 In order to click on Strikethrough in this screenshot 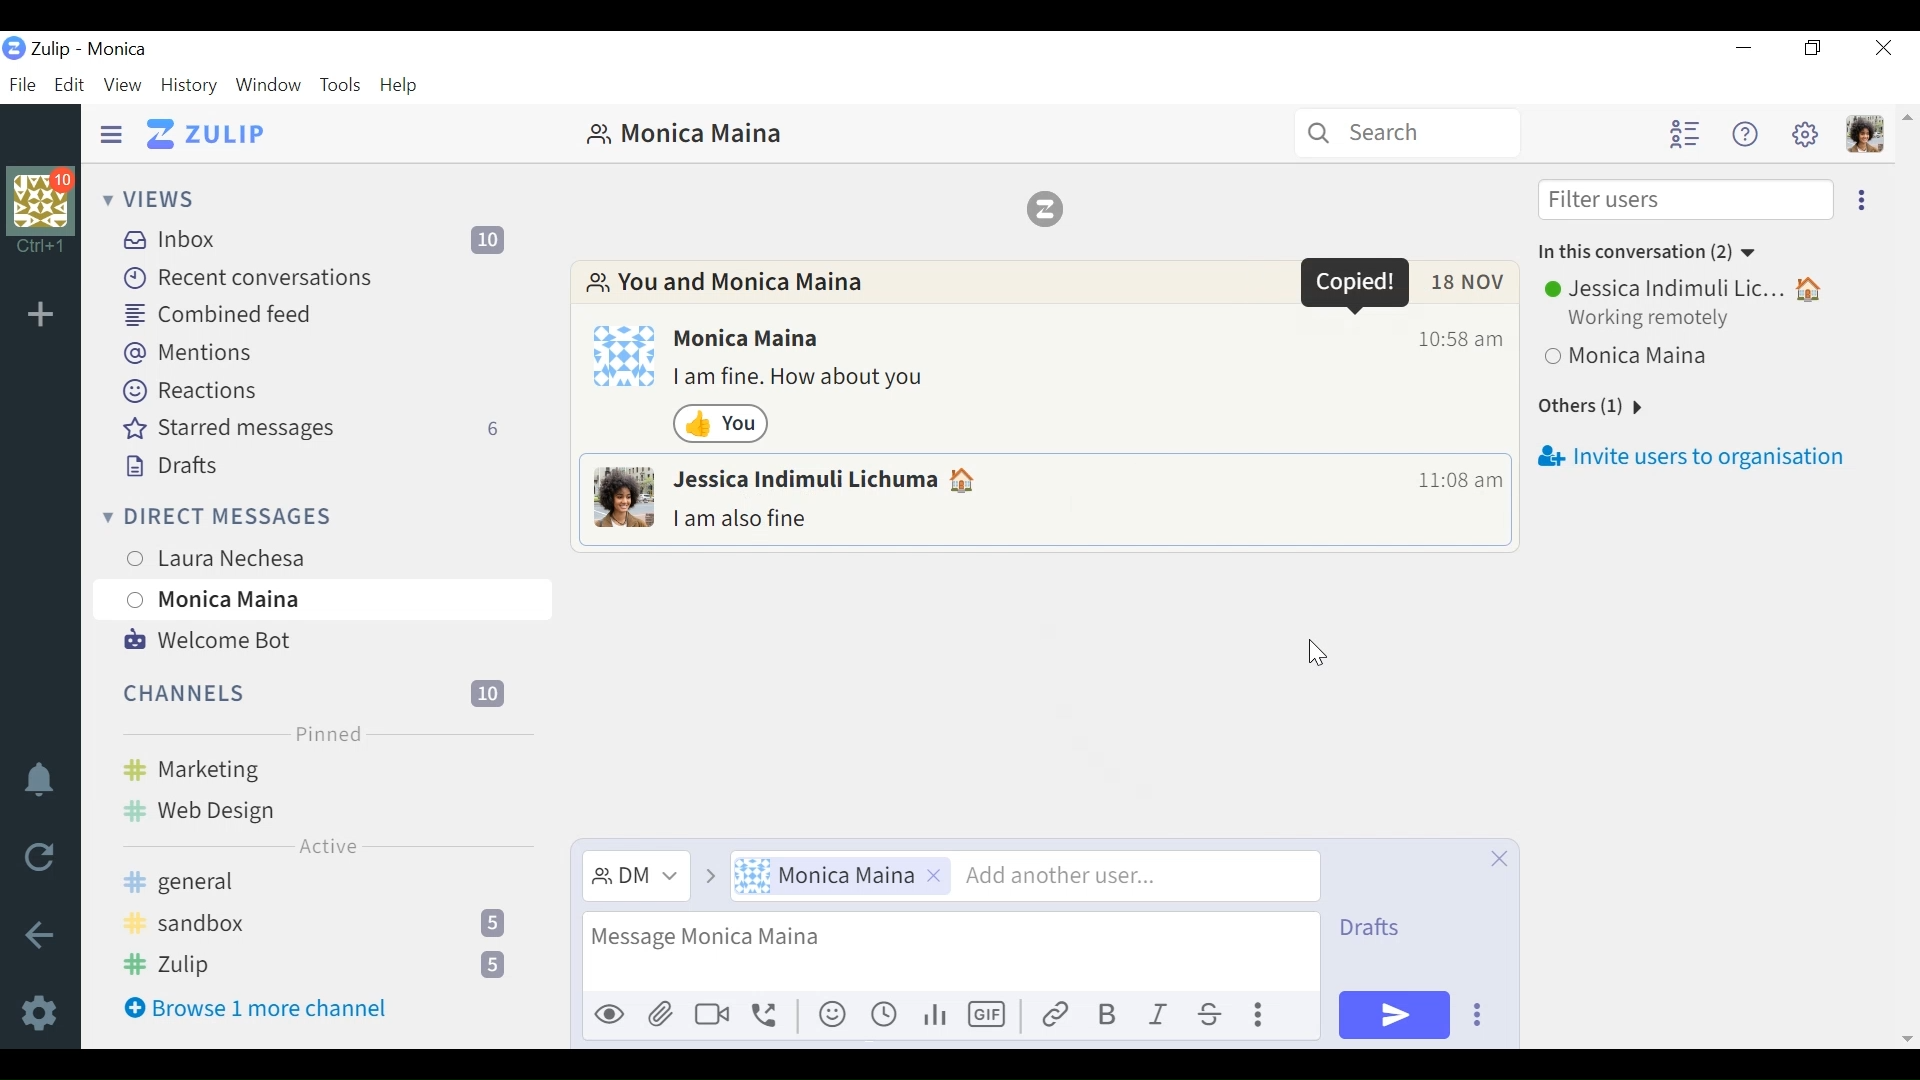, I will do `click(1214, 1015)`.